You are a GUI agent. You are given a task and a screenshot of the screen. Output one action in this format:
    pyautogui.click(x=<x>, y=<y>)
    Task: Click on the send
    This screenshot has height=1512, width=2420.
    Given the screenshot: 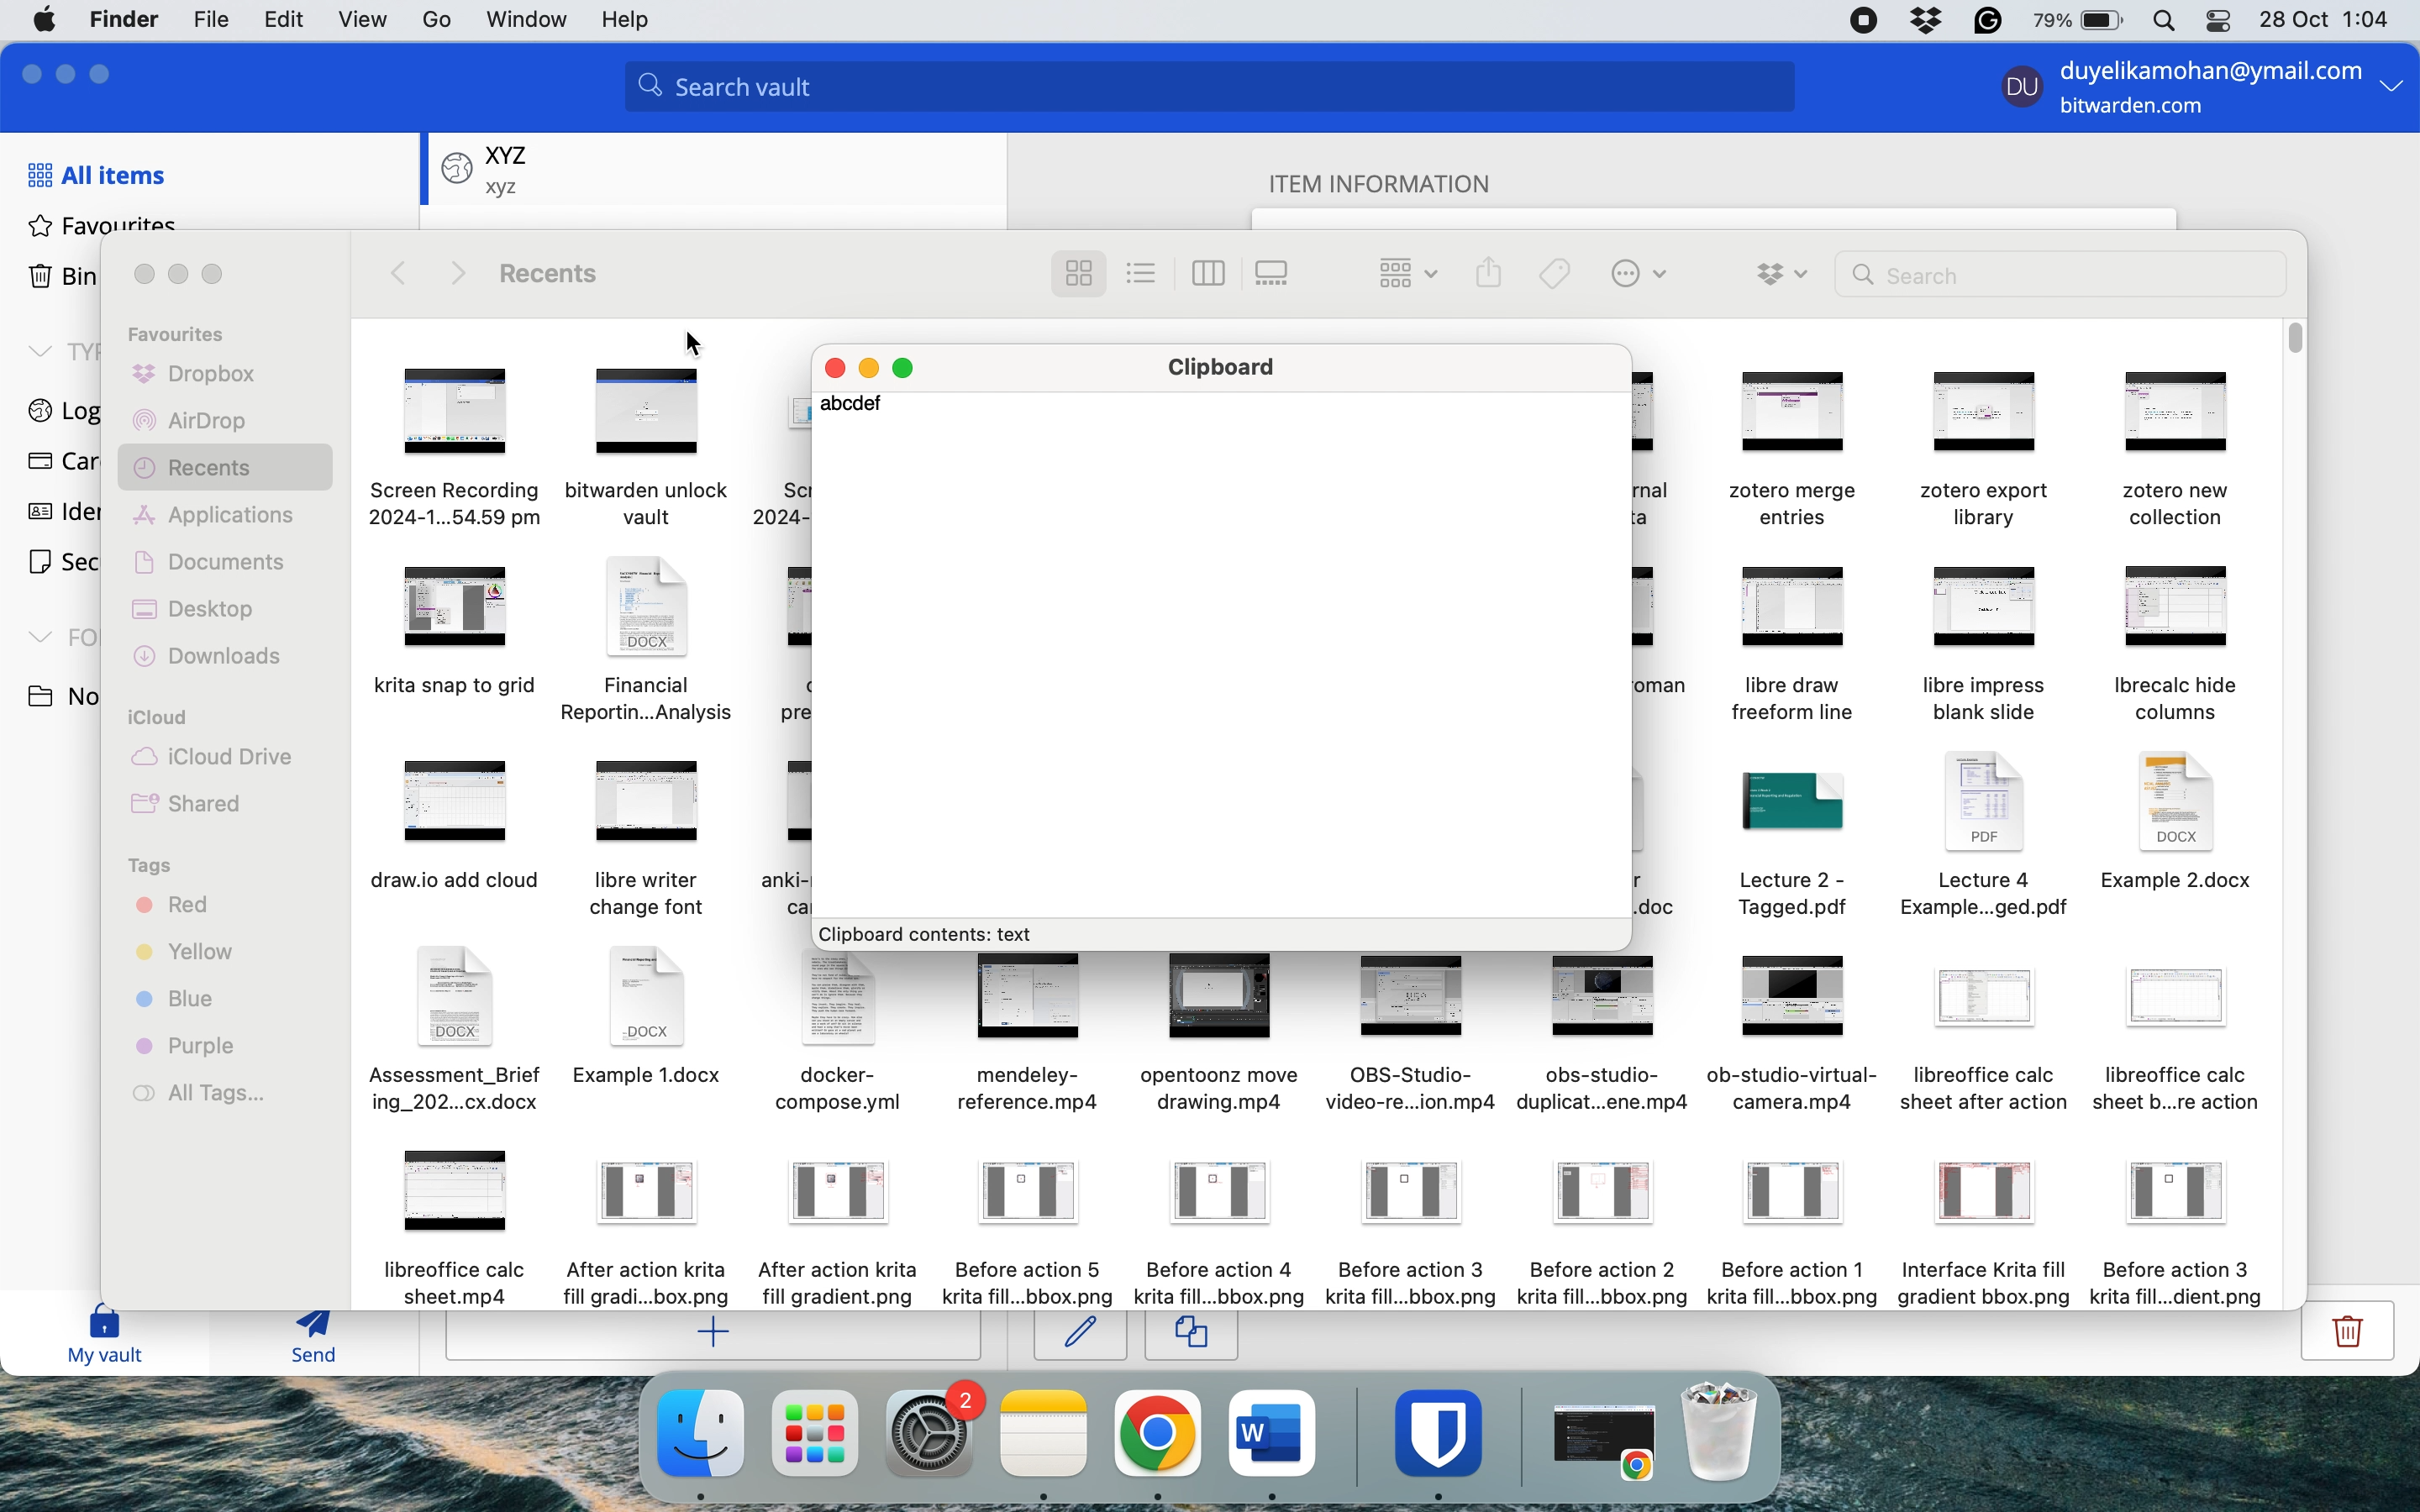 What is the action you would take?
    pyautogui.click(x=302, y=1341)
    